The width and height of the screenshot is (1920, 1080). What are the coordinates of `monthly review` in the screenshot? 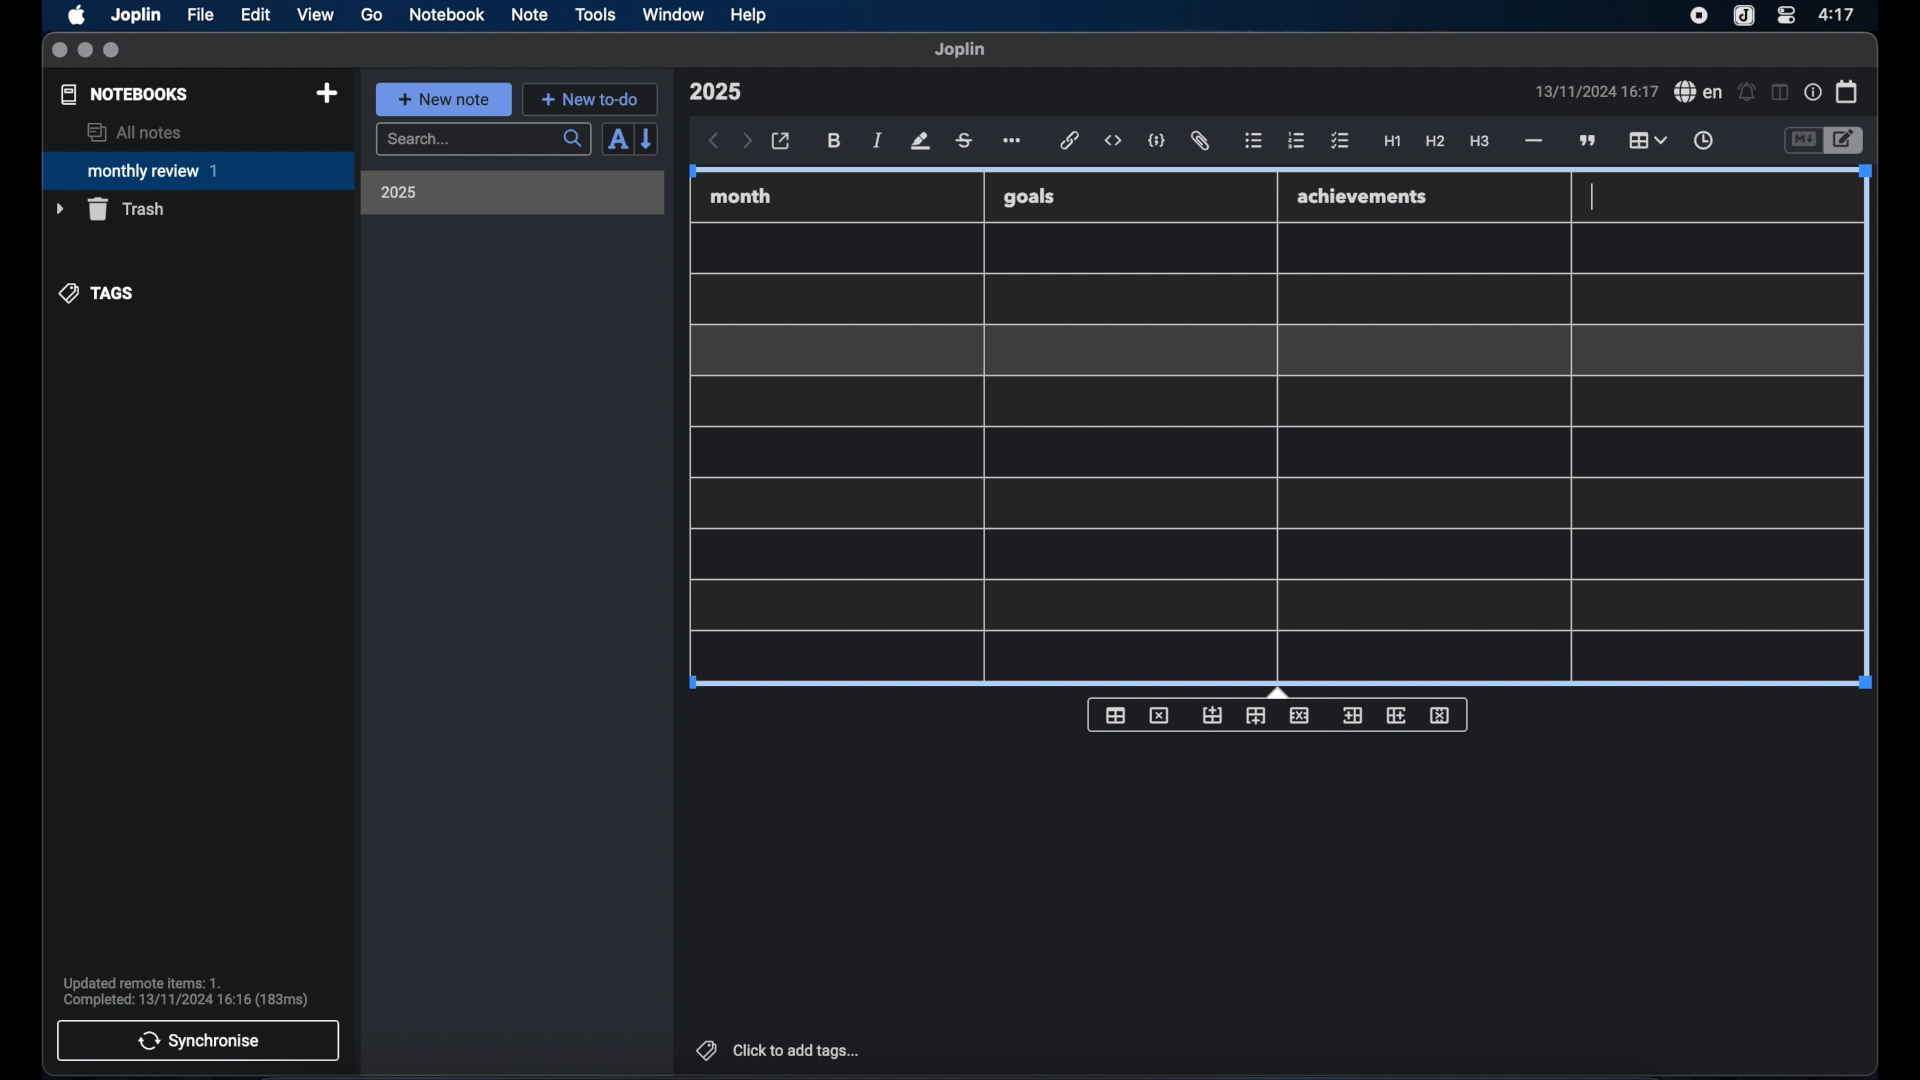 It's located at (198, 169).